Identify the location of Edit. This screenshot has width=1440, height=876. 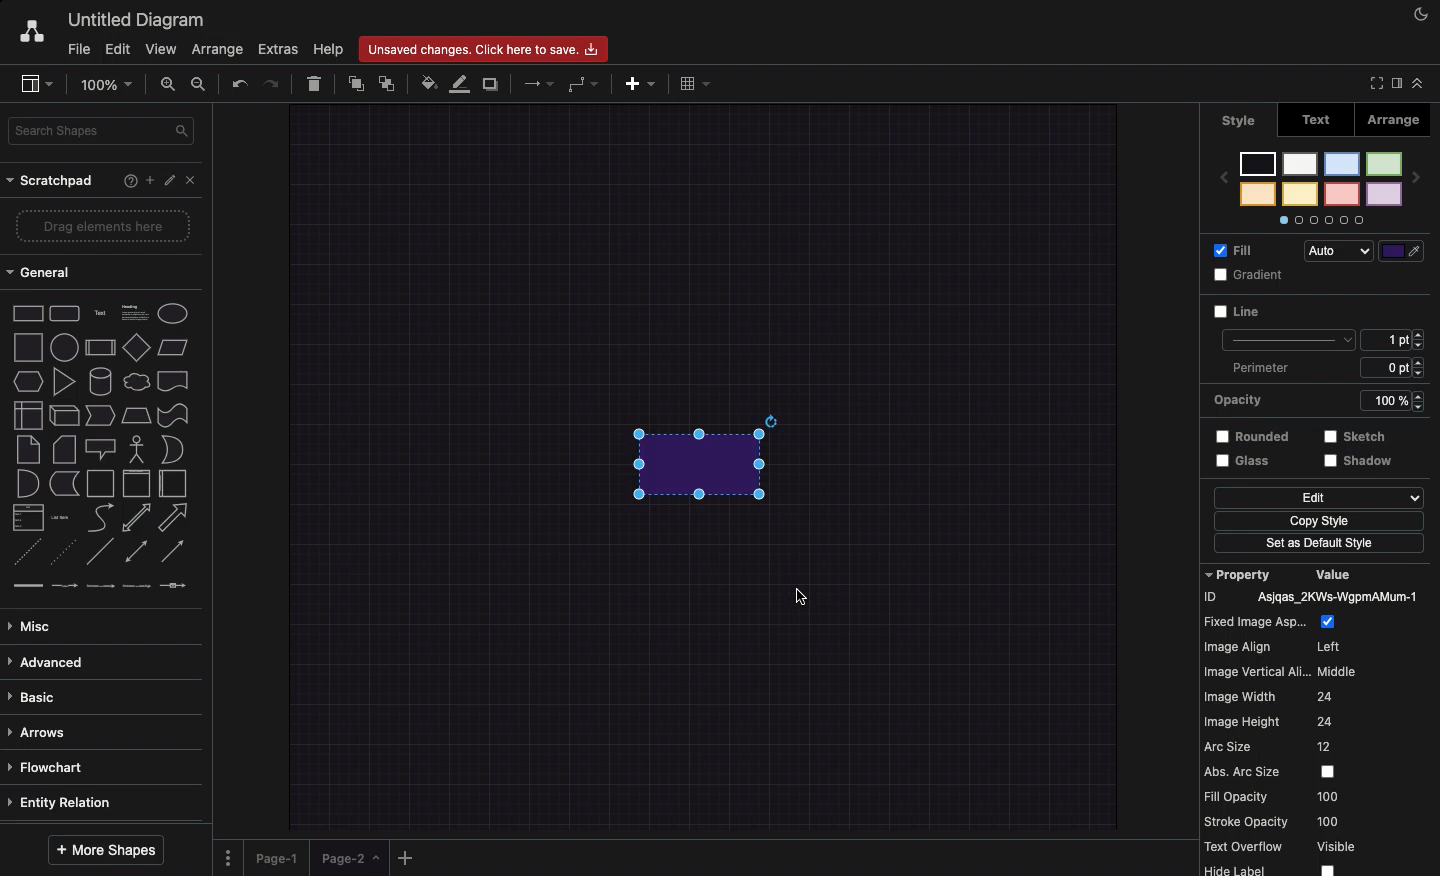
(117, 48).